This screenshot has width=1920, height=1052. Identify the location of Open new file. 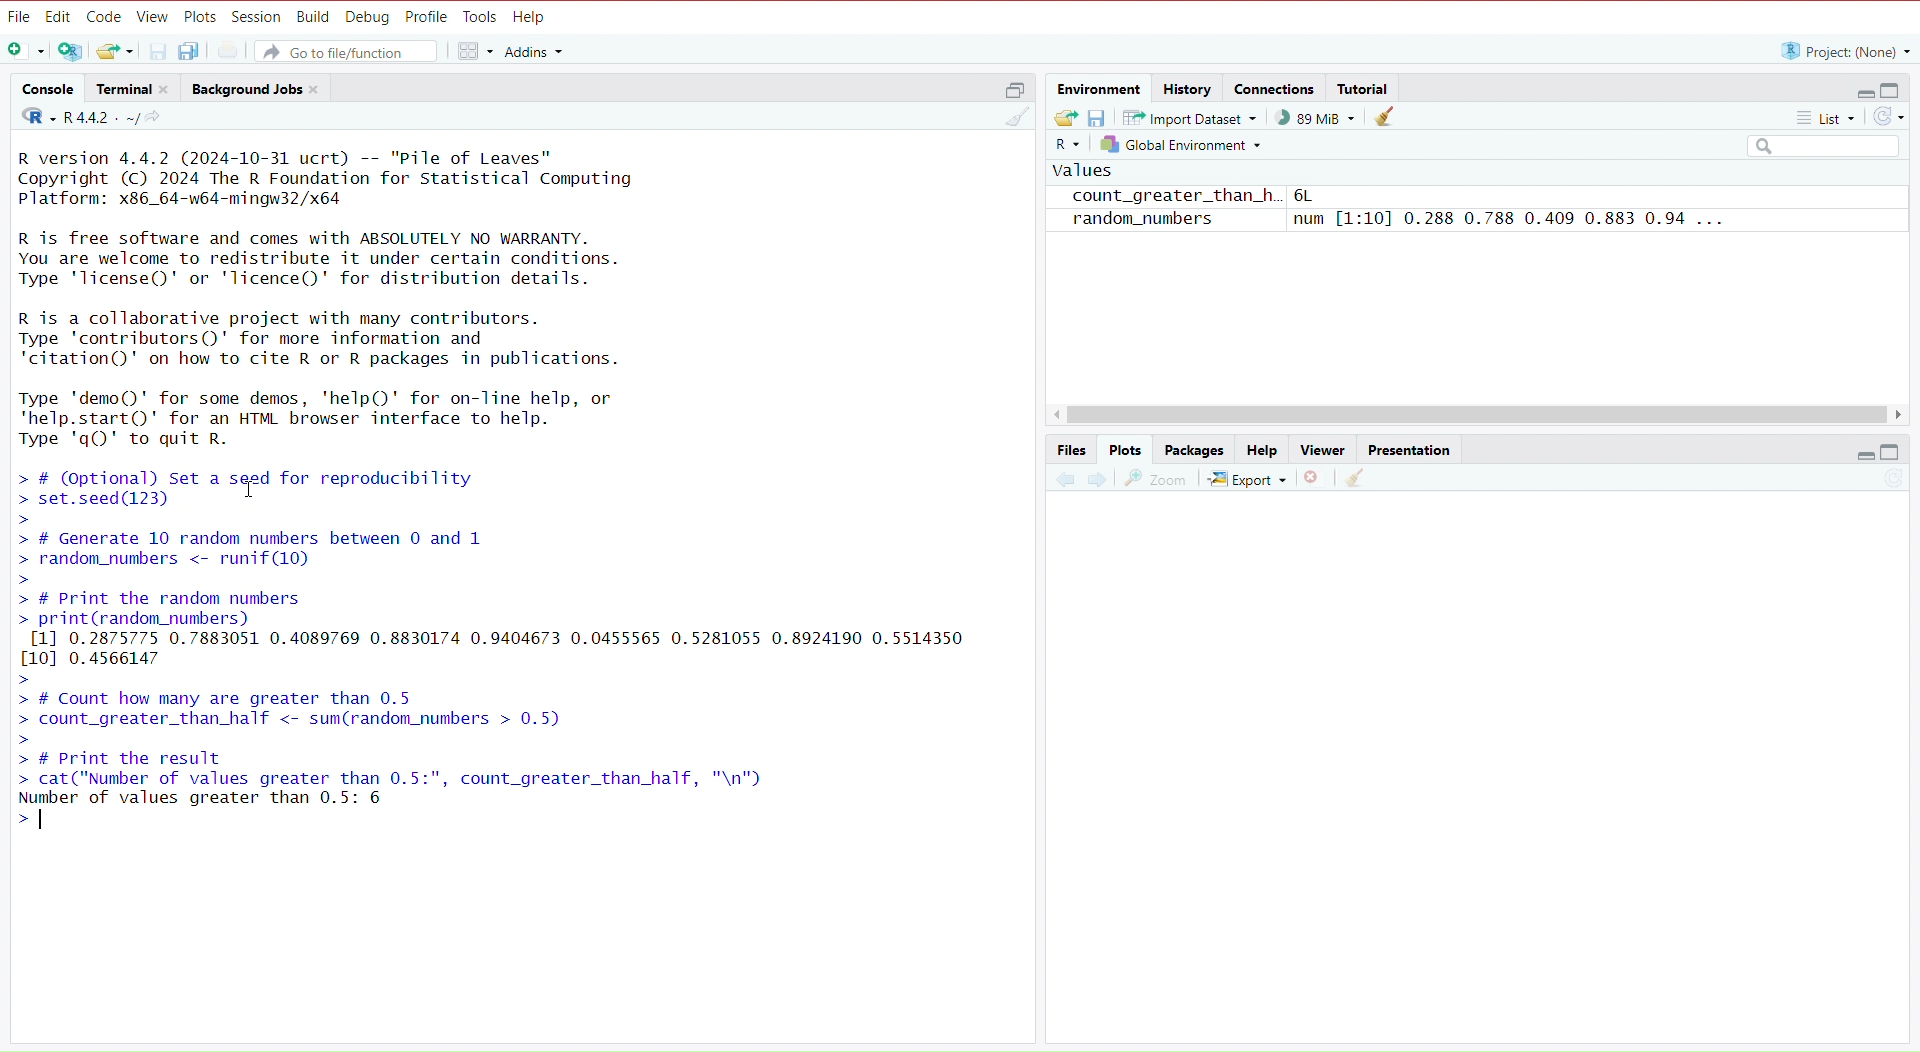
(28, 52).